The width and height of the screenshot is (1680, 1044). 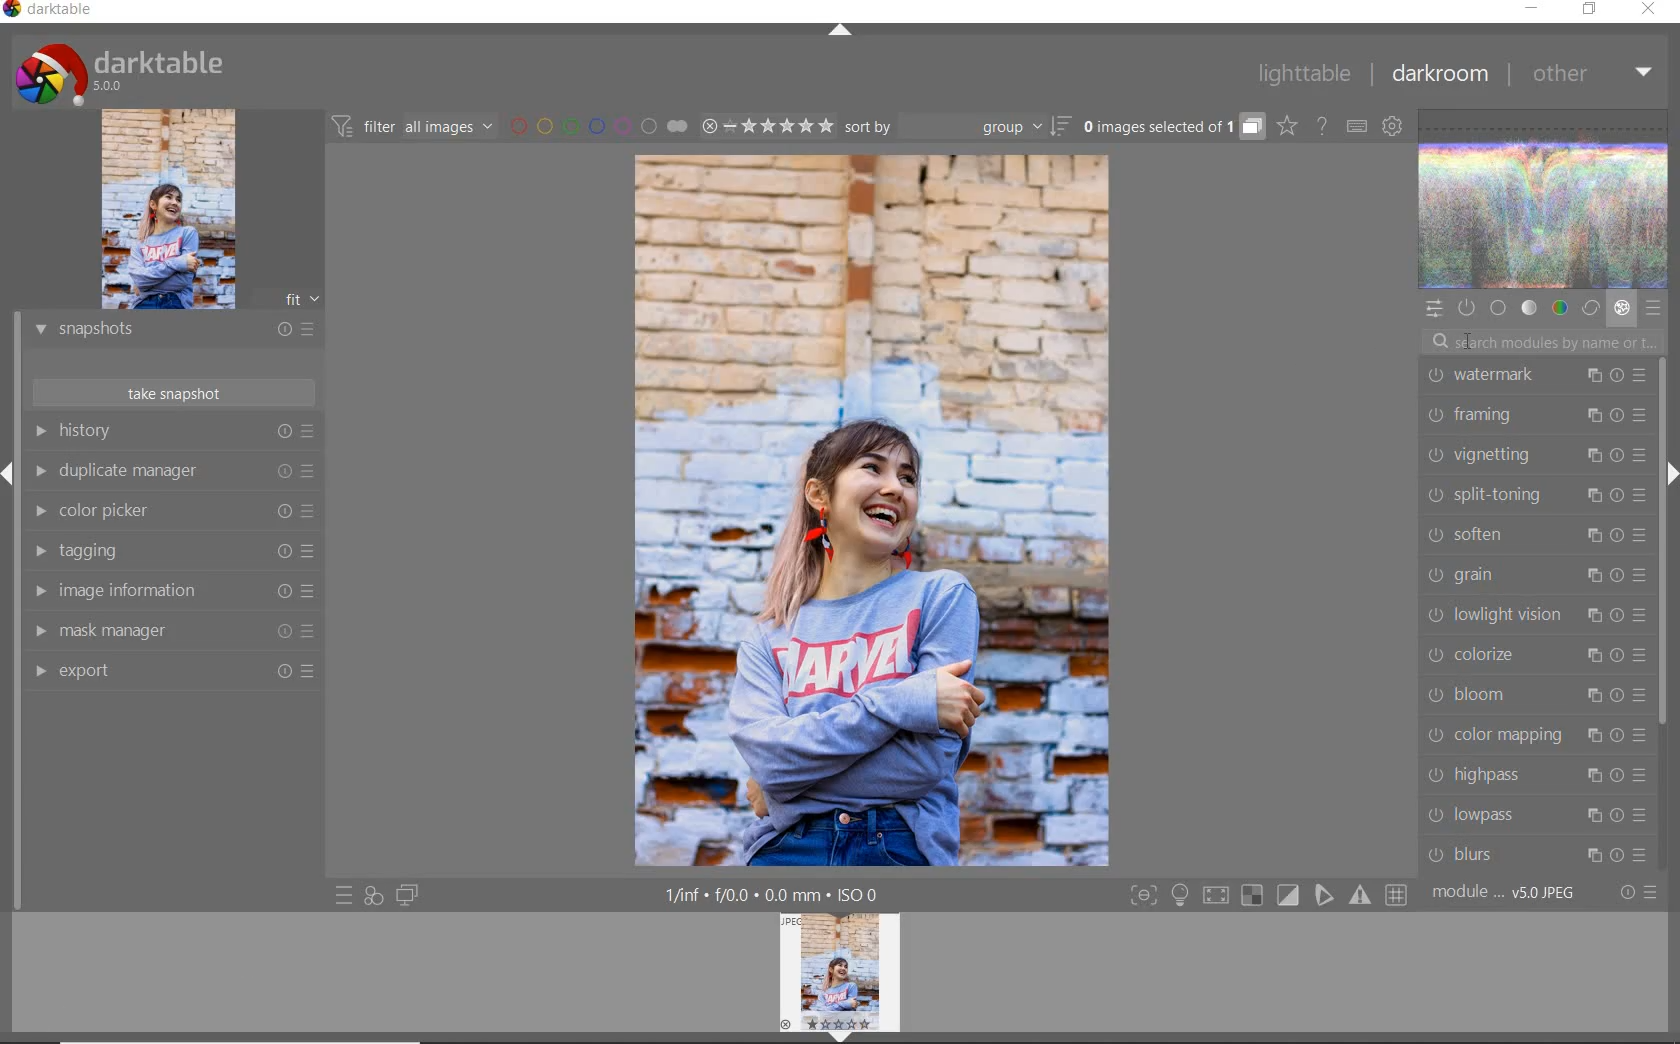 I want to click on watermark, so click(x=1537, y=377).